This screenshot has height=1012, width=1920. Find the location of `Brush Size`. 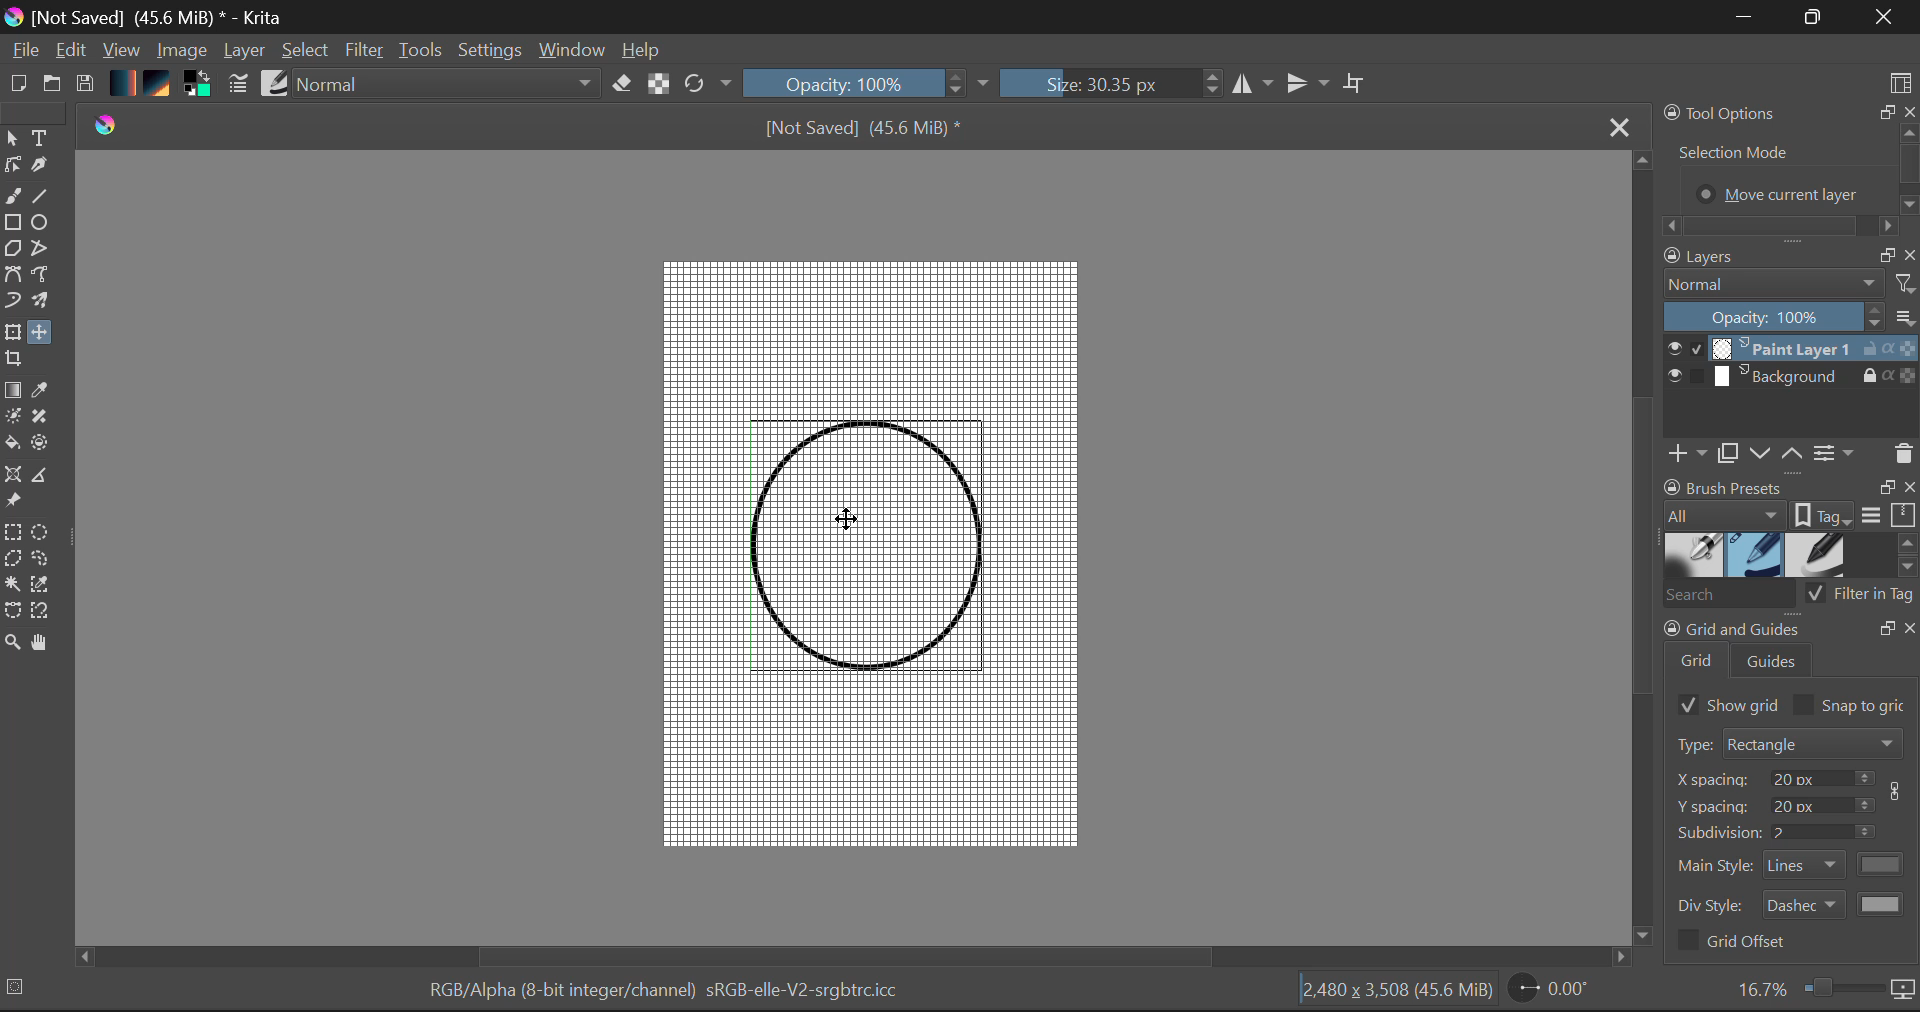

Brush Size is located at coordinates (1112, 84).